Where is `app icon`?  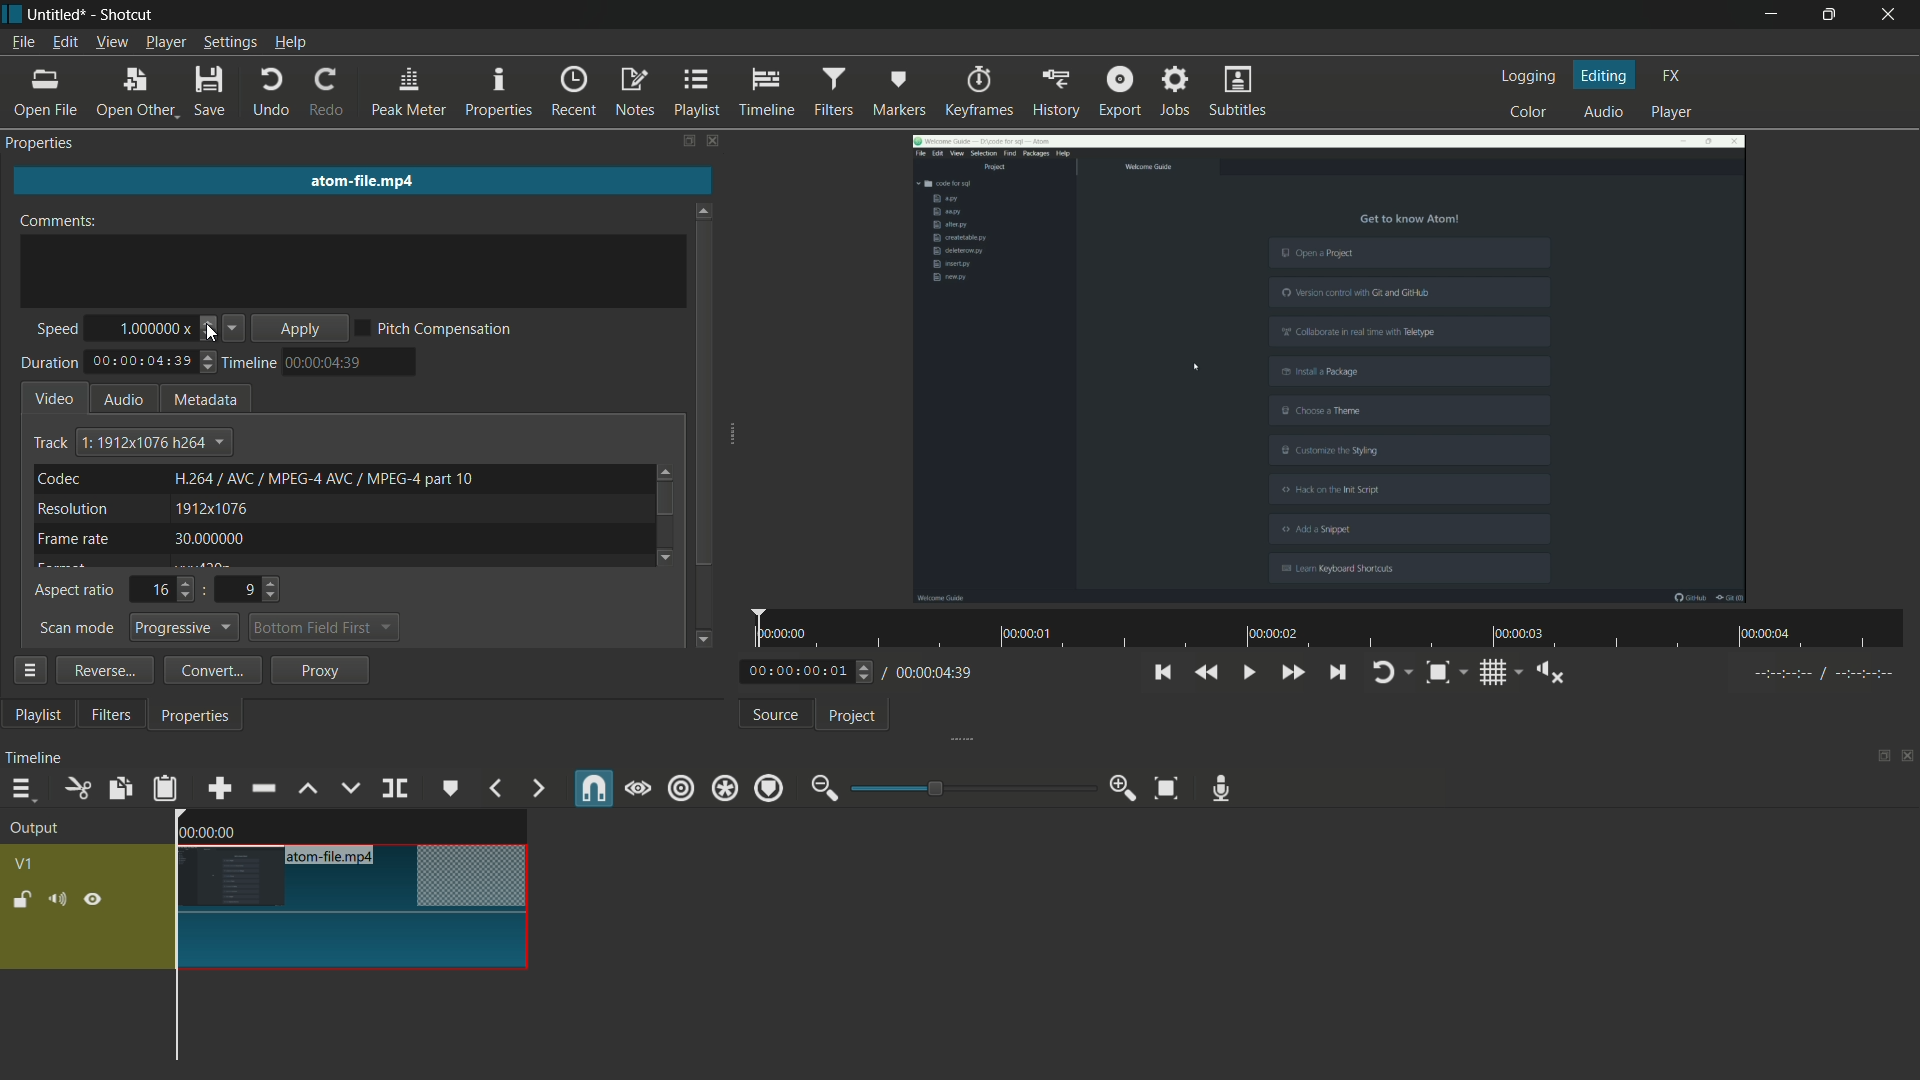 app icon is located at coordinates (12, 14).